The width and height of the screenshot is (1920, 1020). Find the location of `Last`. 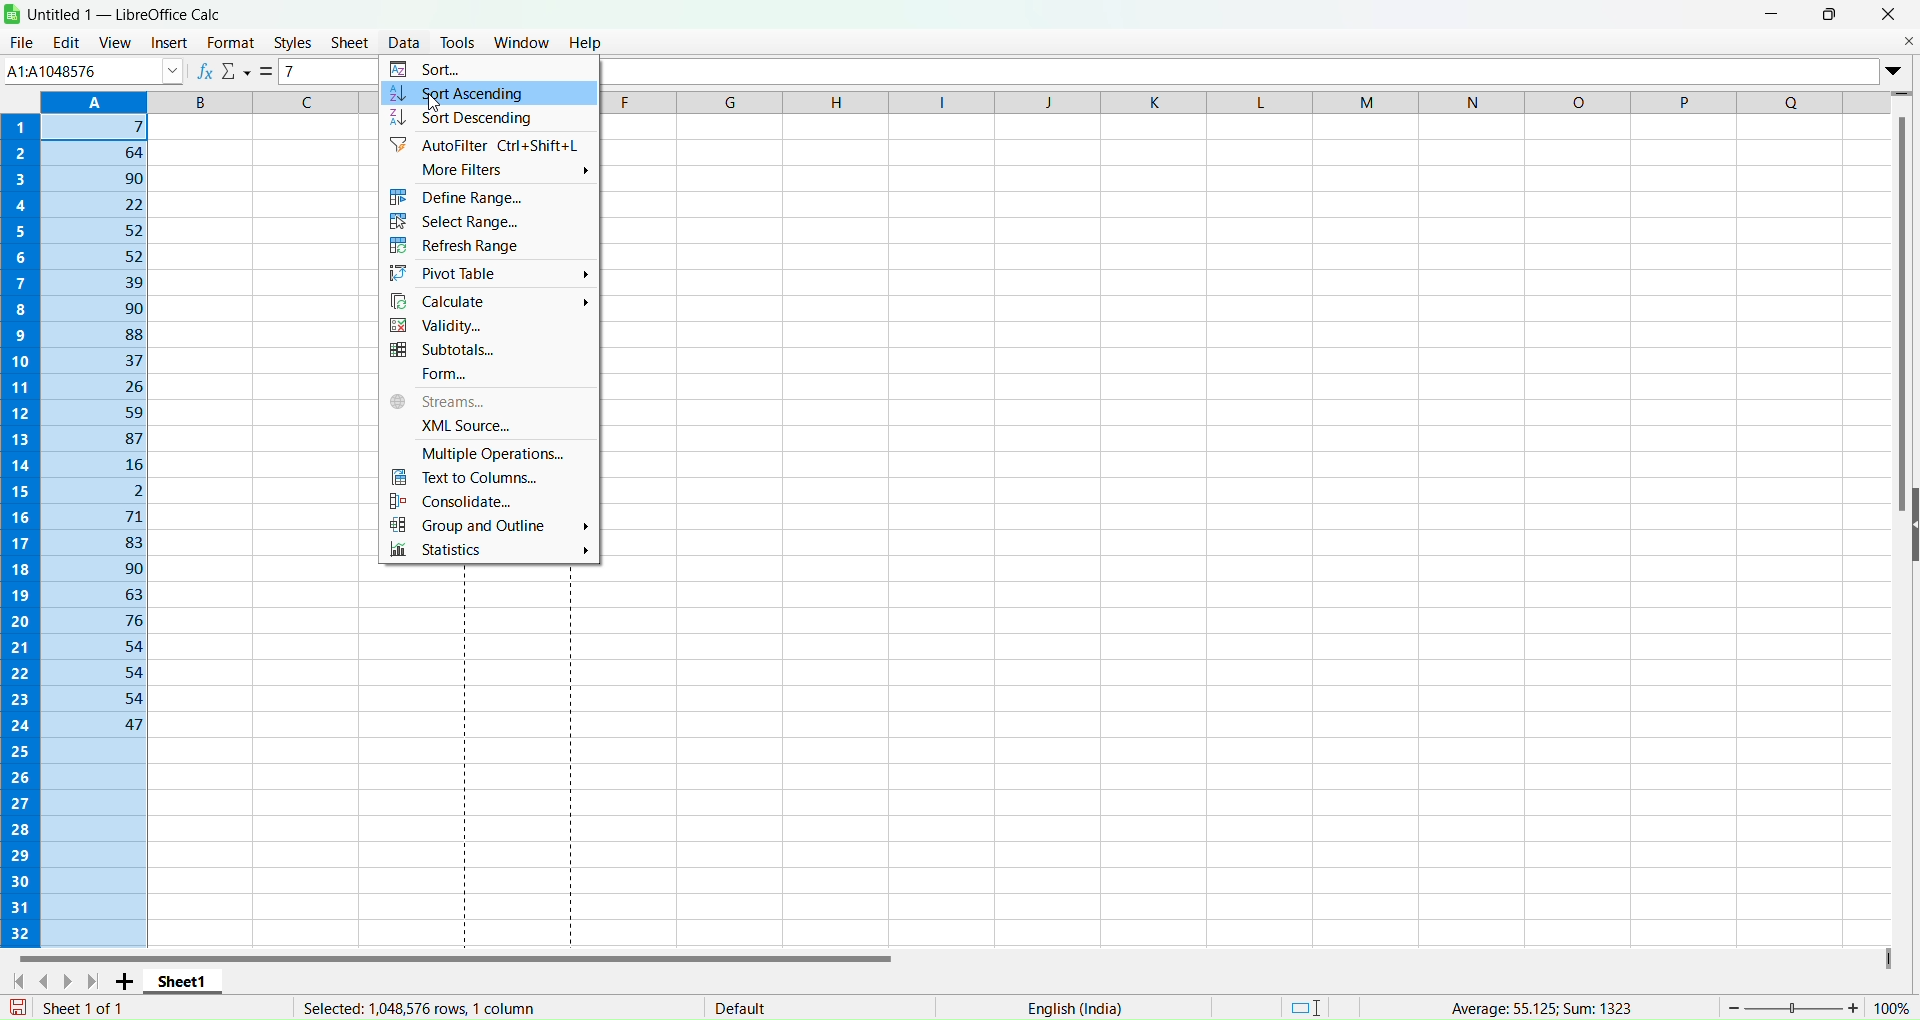

Last is located at coordinates (97, 981).